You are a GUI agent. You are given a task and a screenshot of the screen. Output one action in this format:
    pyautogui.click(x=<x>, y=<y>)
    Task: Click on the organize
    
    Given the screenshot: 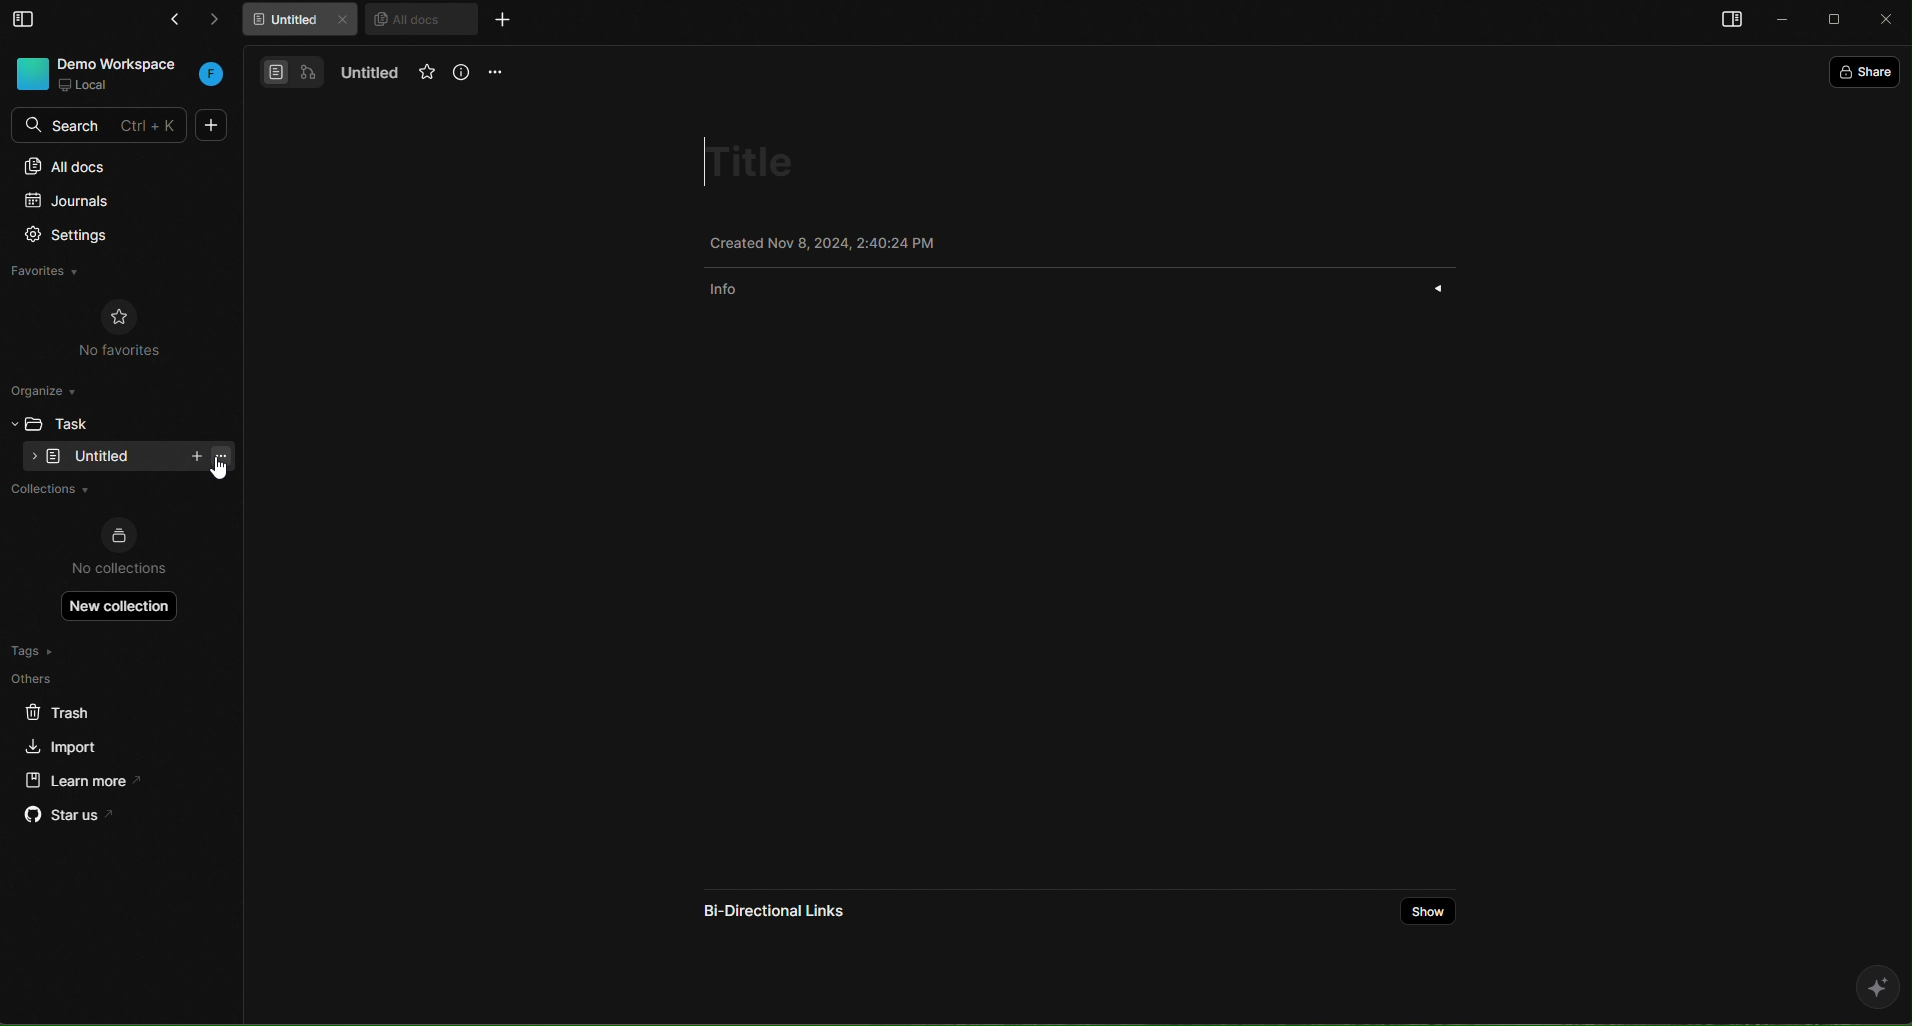 What is the action you would take?
    pyautogui.click(x=51, y=389)
    